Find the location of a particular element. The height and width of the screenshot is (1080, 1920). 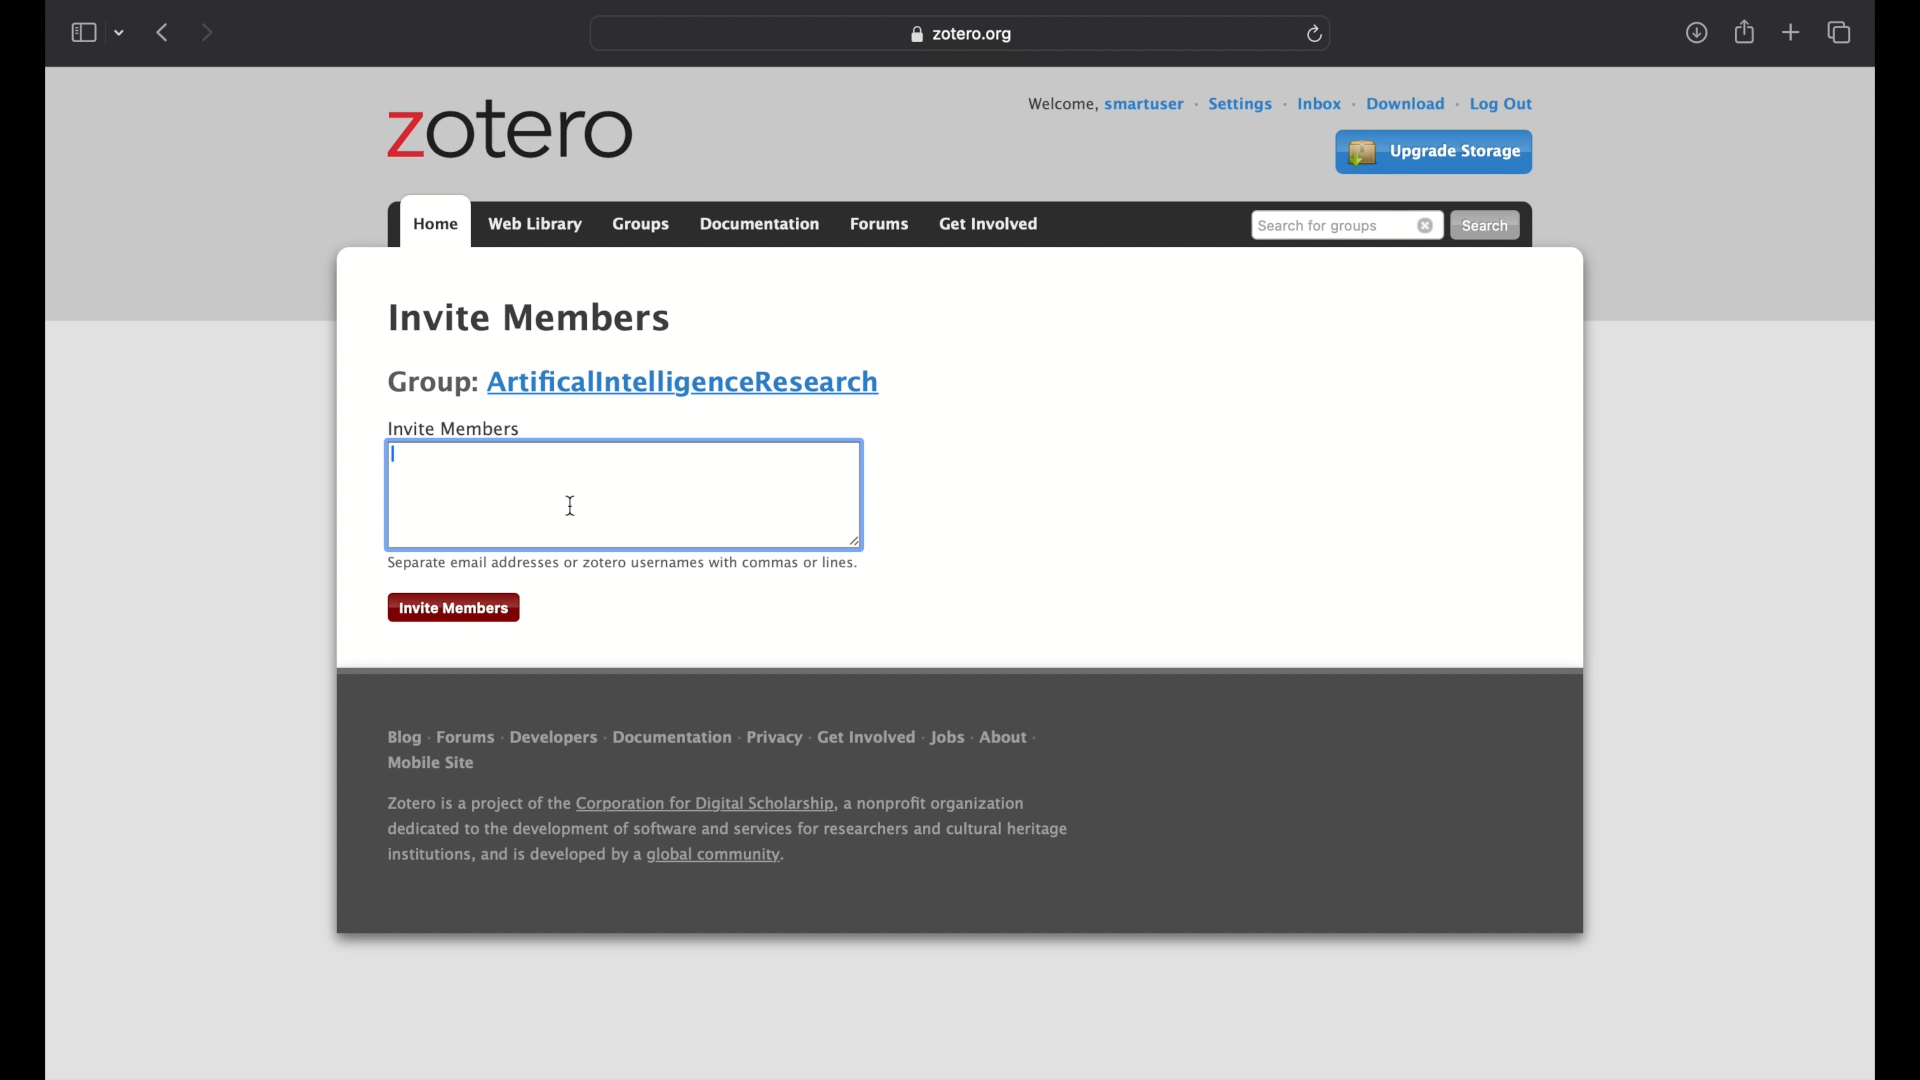

home tab is located at coordinates (435, 223).